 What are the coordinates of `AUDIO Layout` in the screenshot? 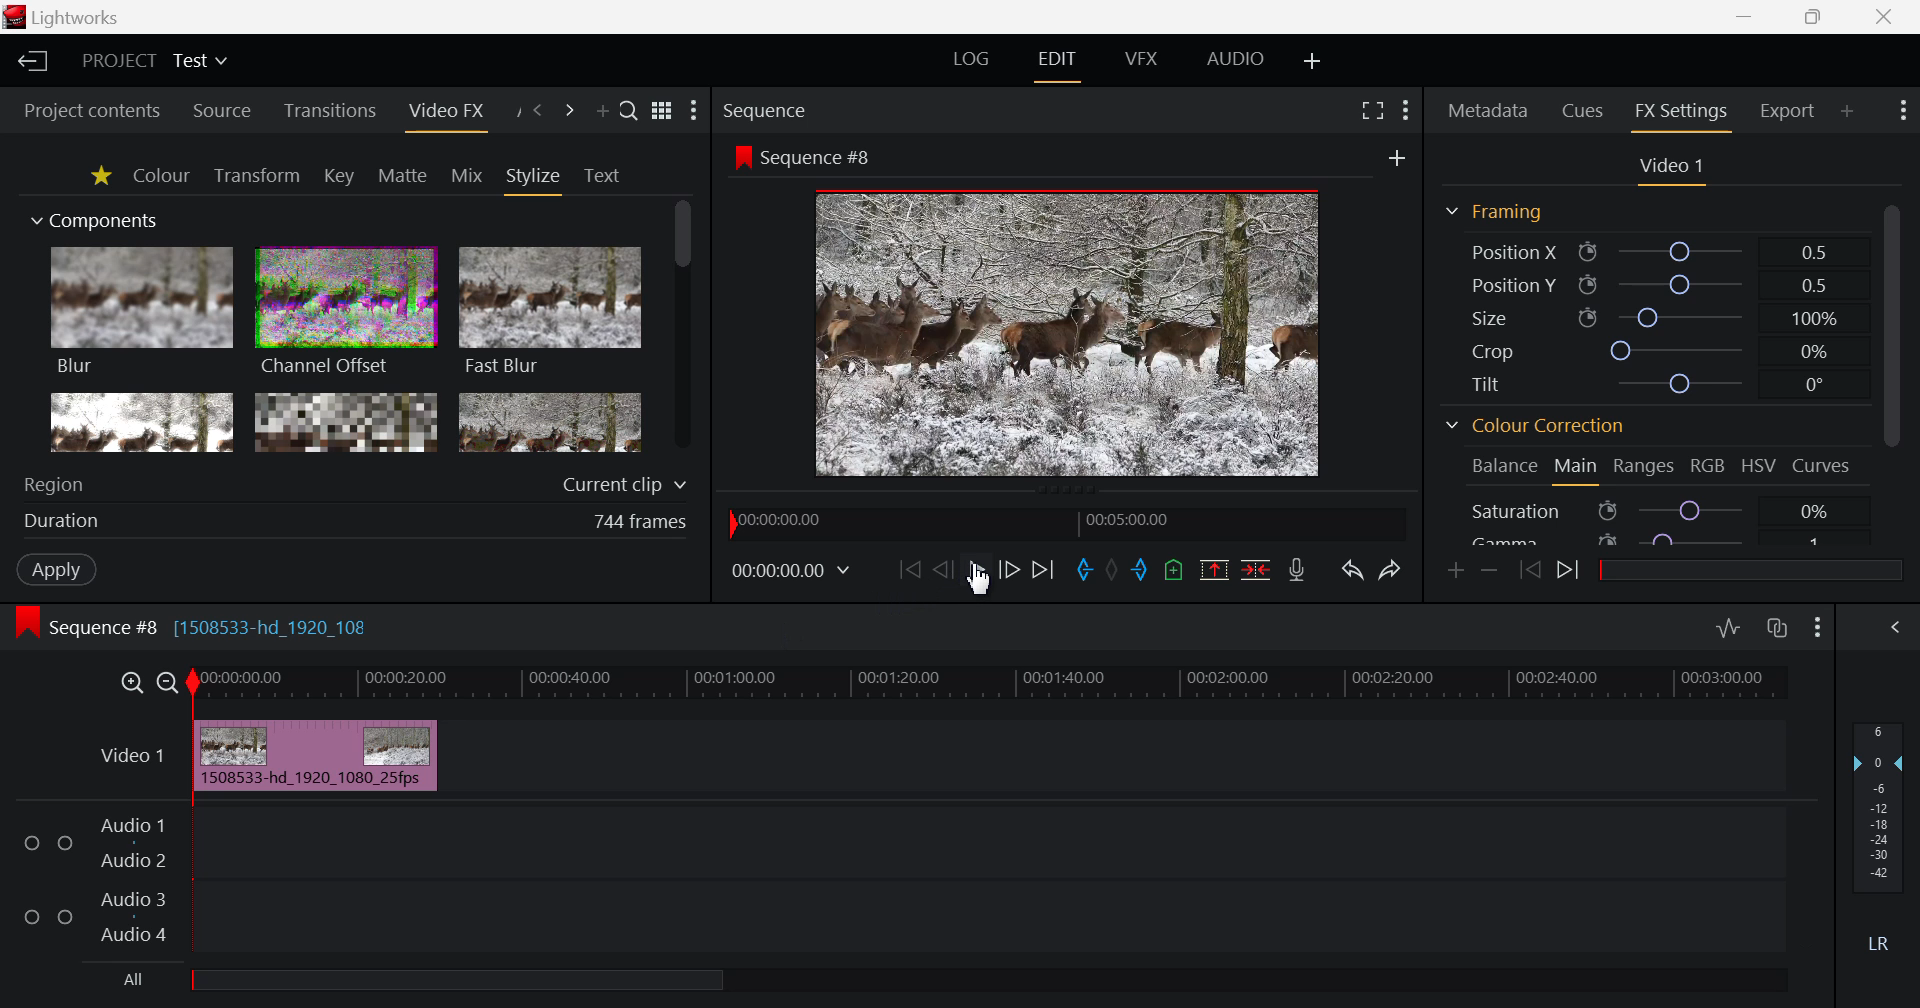 It's located at (1235, 59).